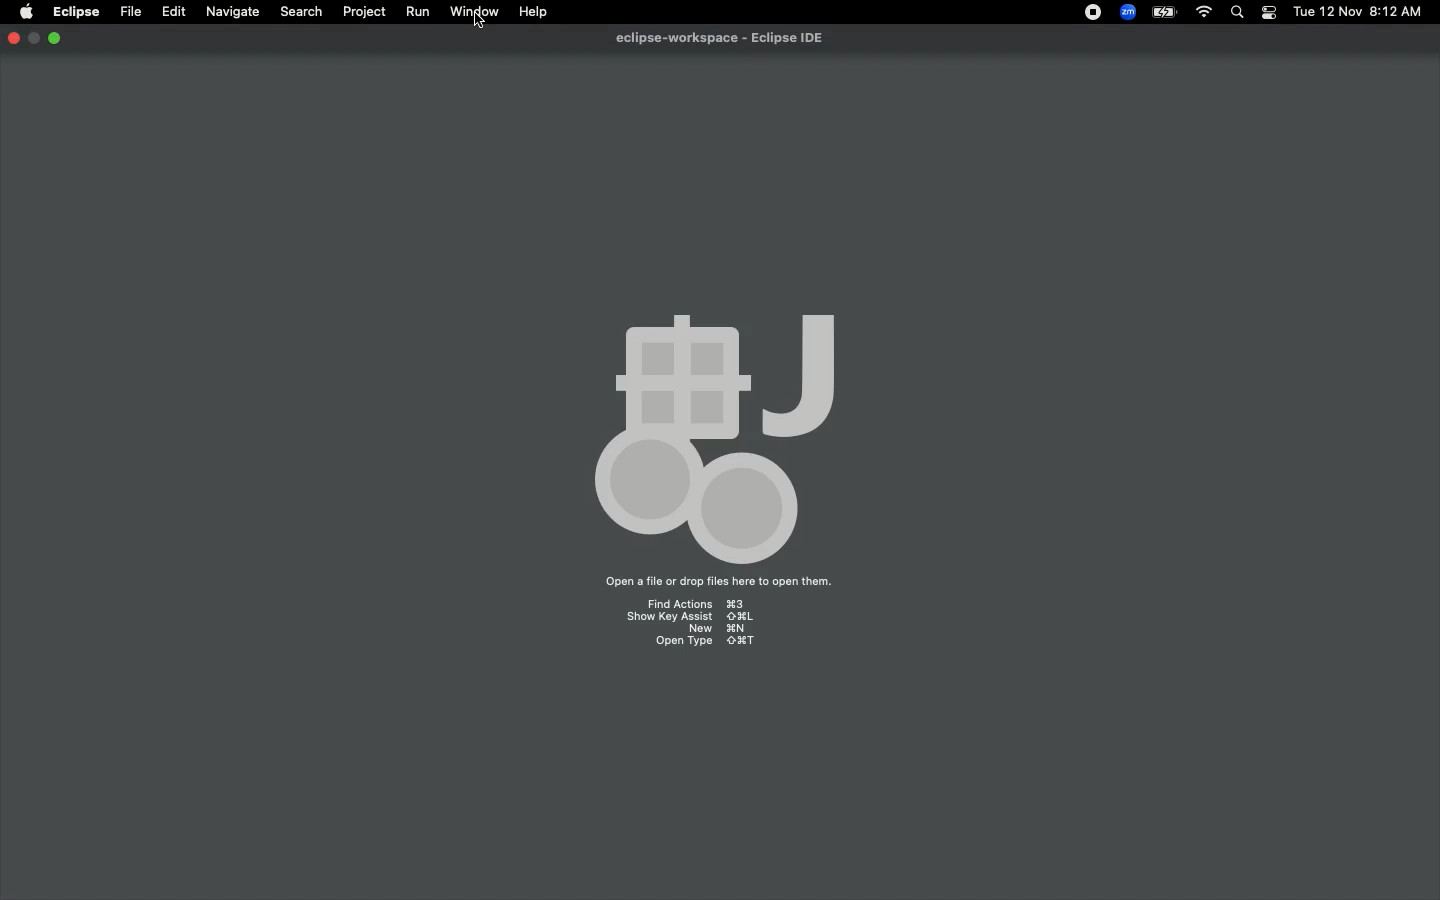 The height and width of the screenshot is (900, 1440). What do you see at coordinates (13, 40) in the screenshot?
I see `close` at bounding box center [13, 40].